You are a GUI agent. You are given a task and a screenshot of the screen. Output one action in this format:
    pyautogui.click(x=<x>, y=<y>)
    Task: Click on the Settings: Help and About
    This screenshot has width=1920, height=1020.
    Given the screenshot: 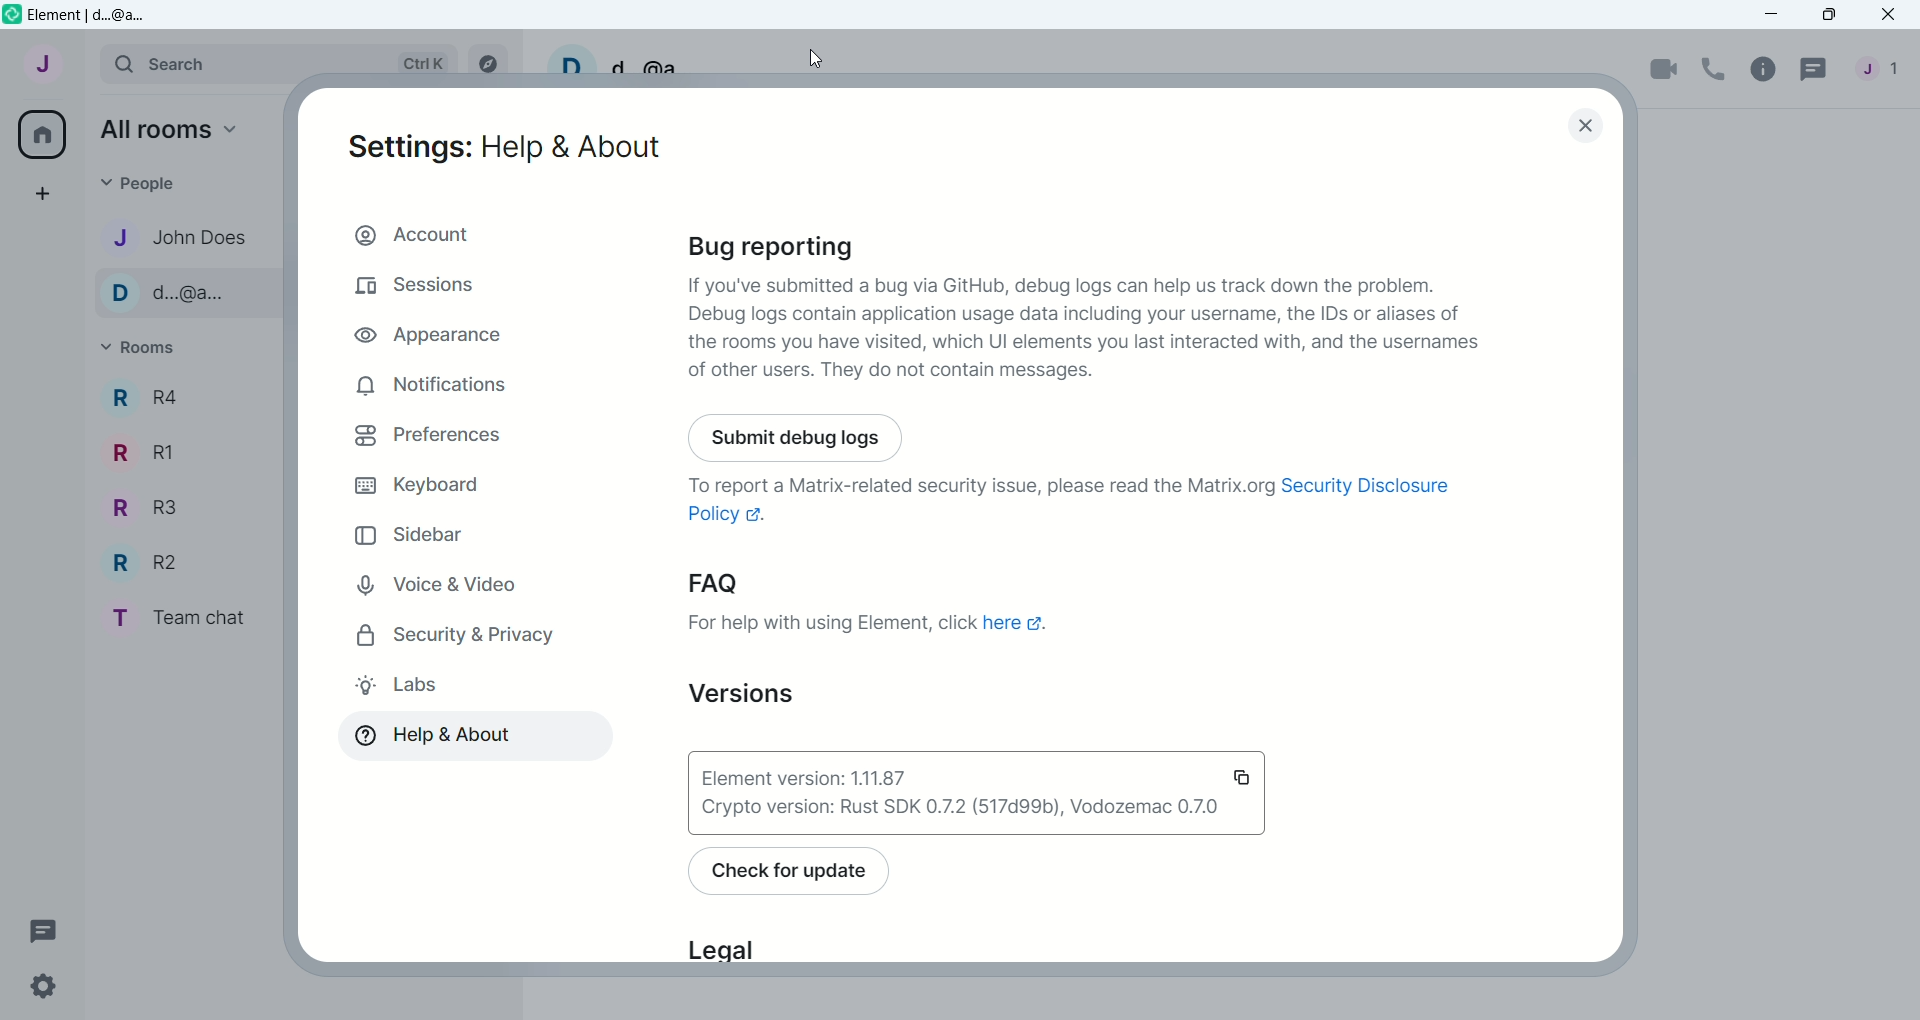 What is the action you would take?
    pyautogui.click(x=502, y=146)
    